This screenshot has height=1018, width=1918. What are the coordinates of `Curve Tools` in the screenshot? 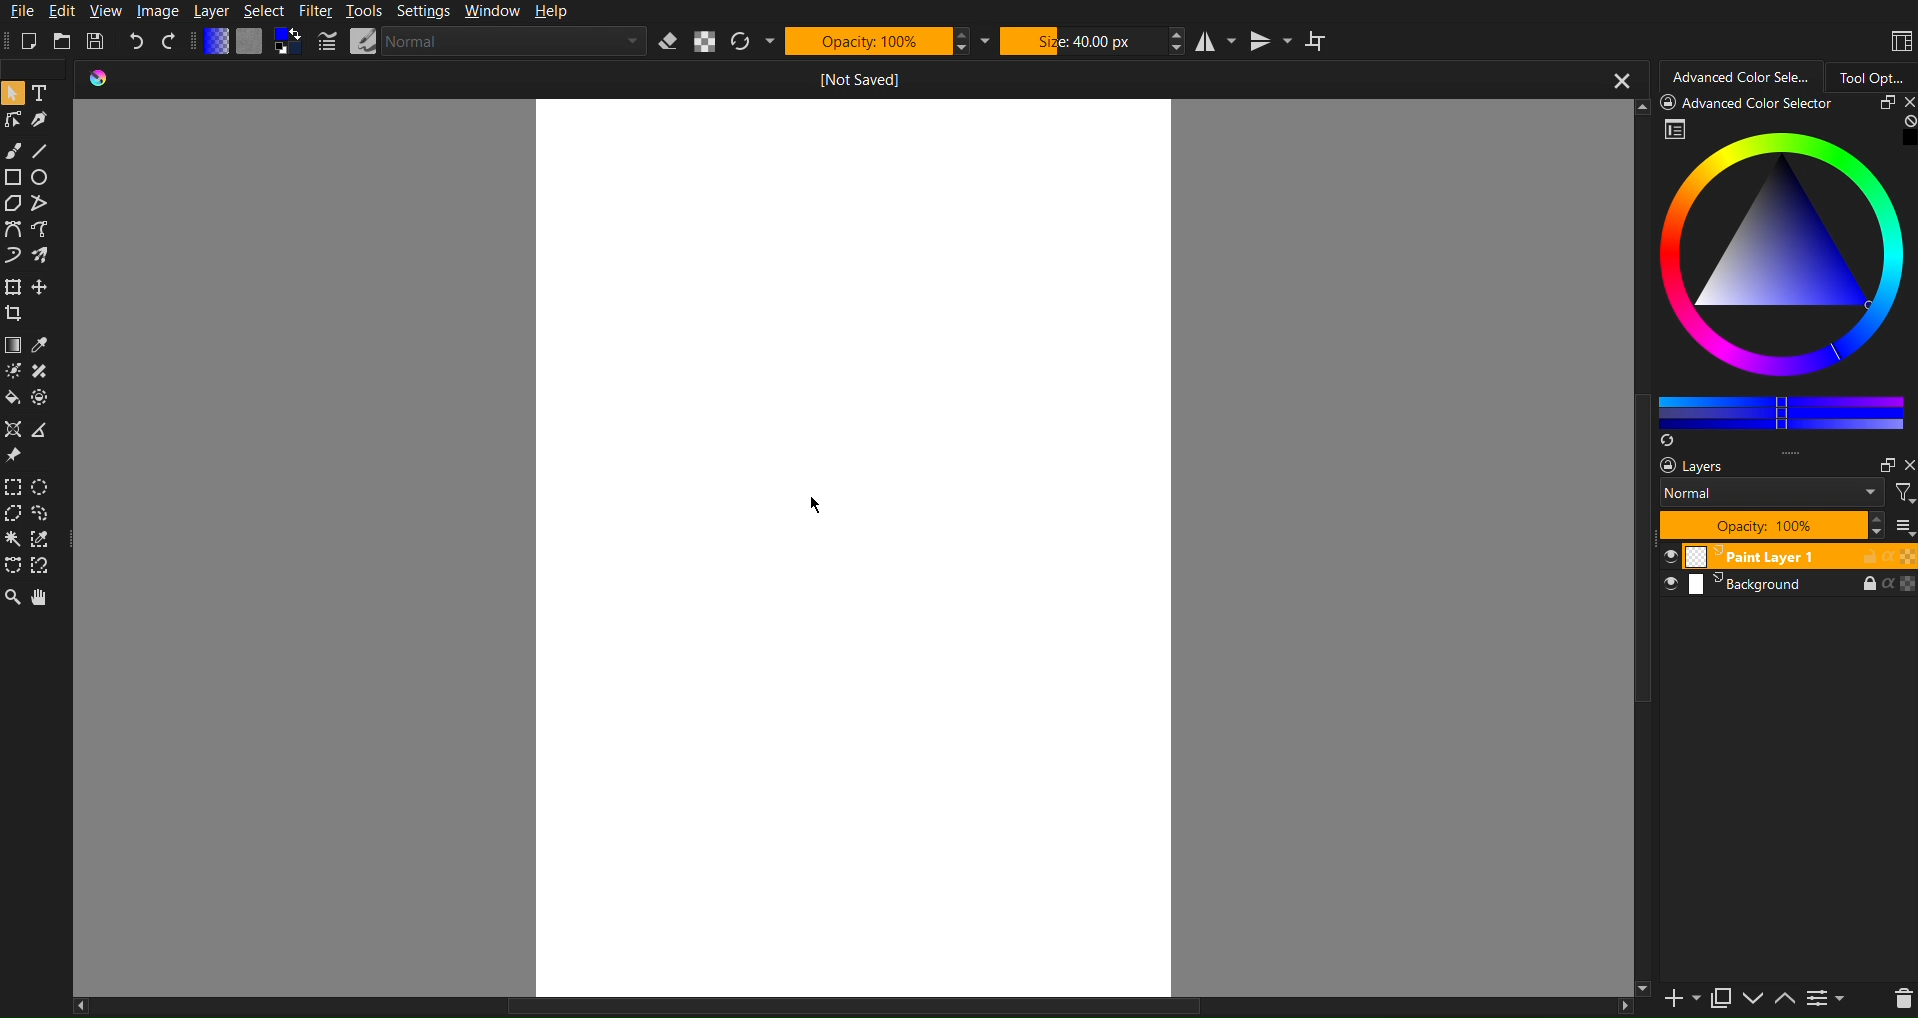 It's located at (36, 247).